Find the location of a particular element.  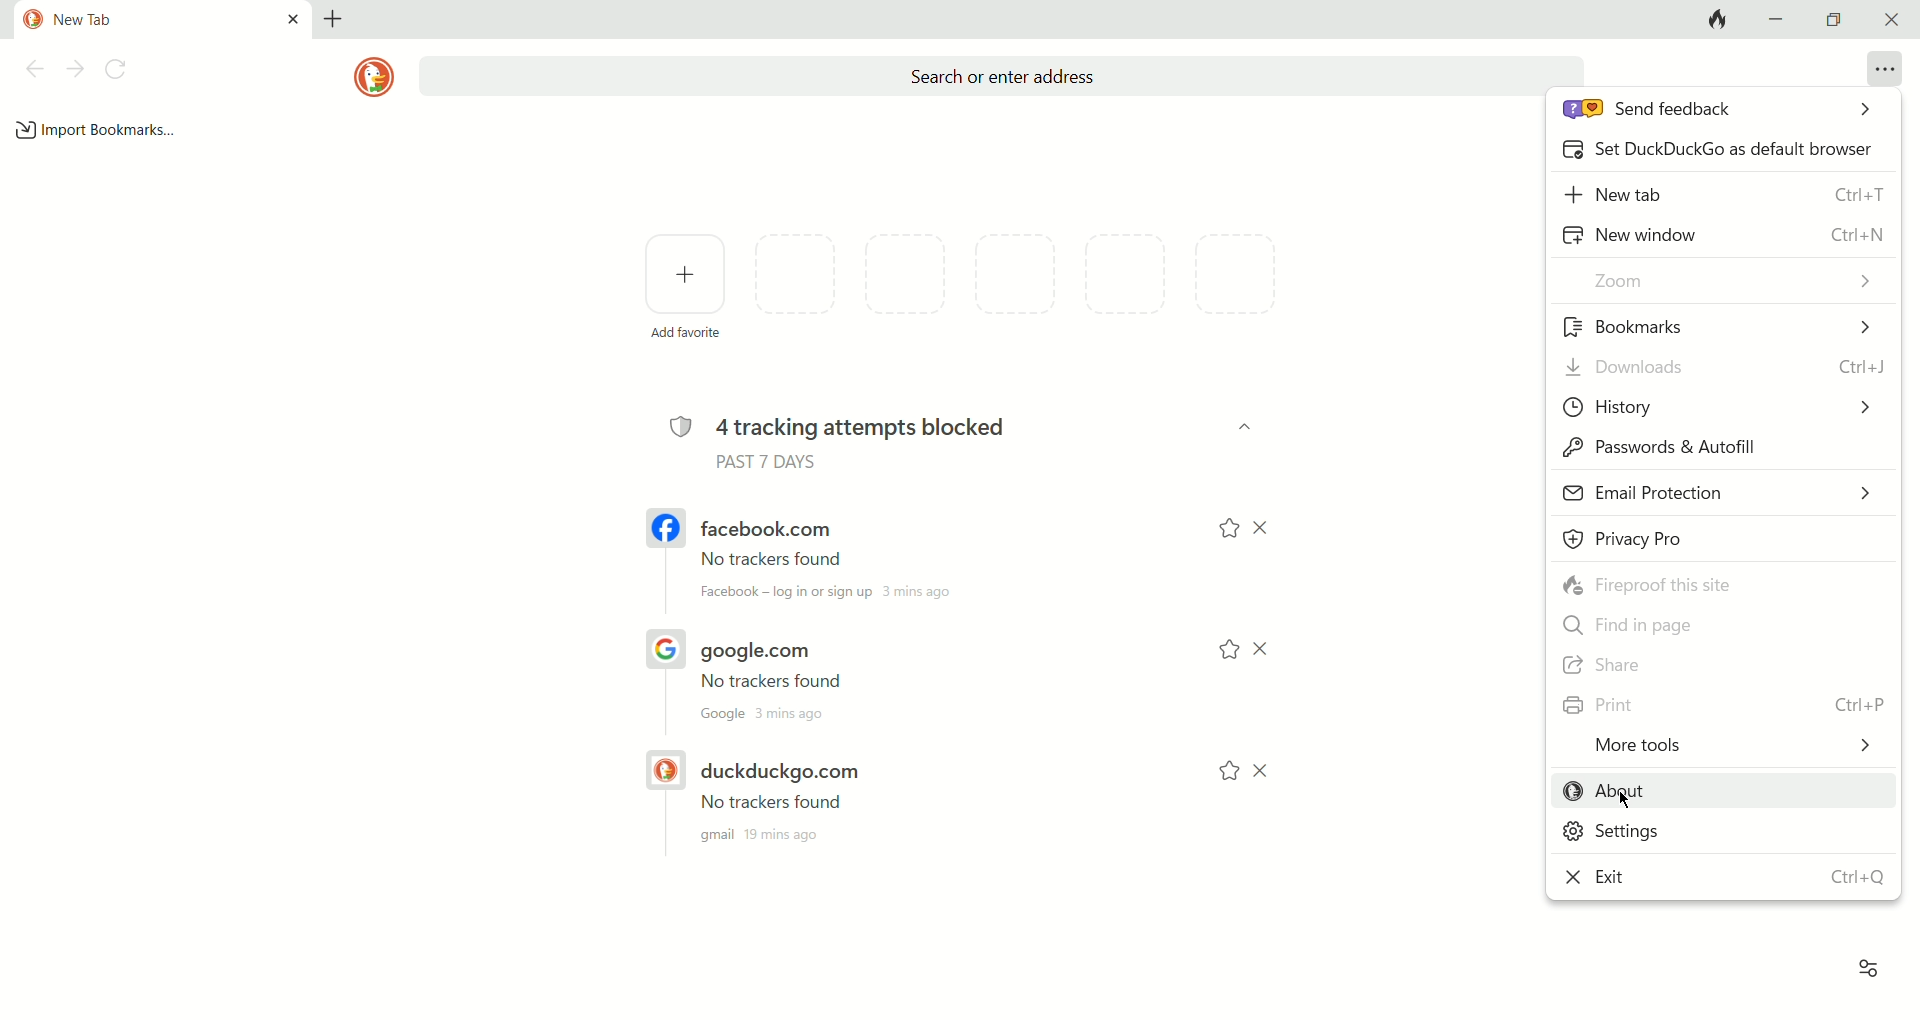

Add to favourites  is located at coordinates (1225, 530).